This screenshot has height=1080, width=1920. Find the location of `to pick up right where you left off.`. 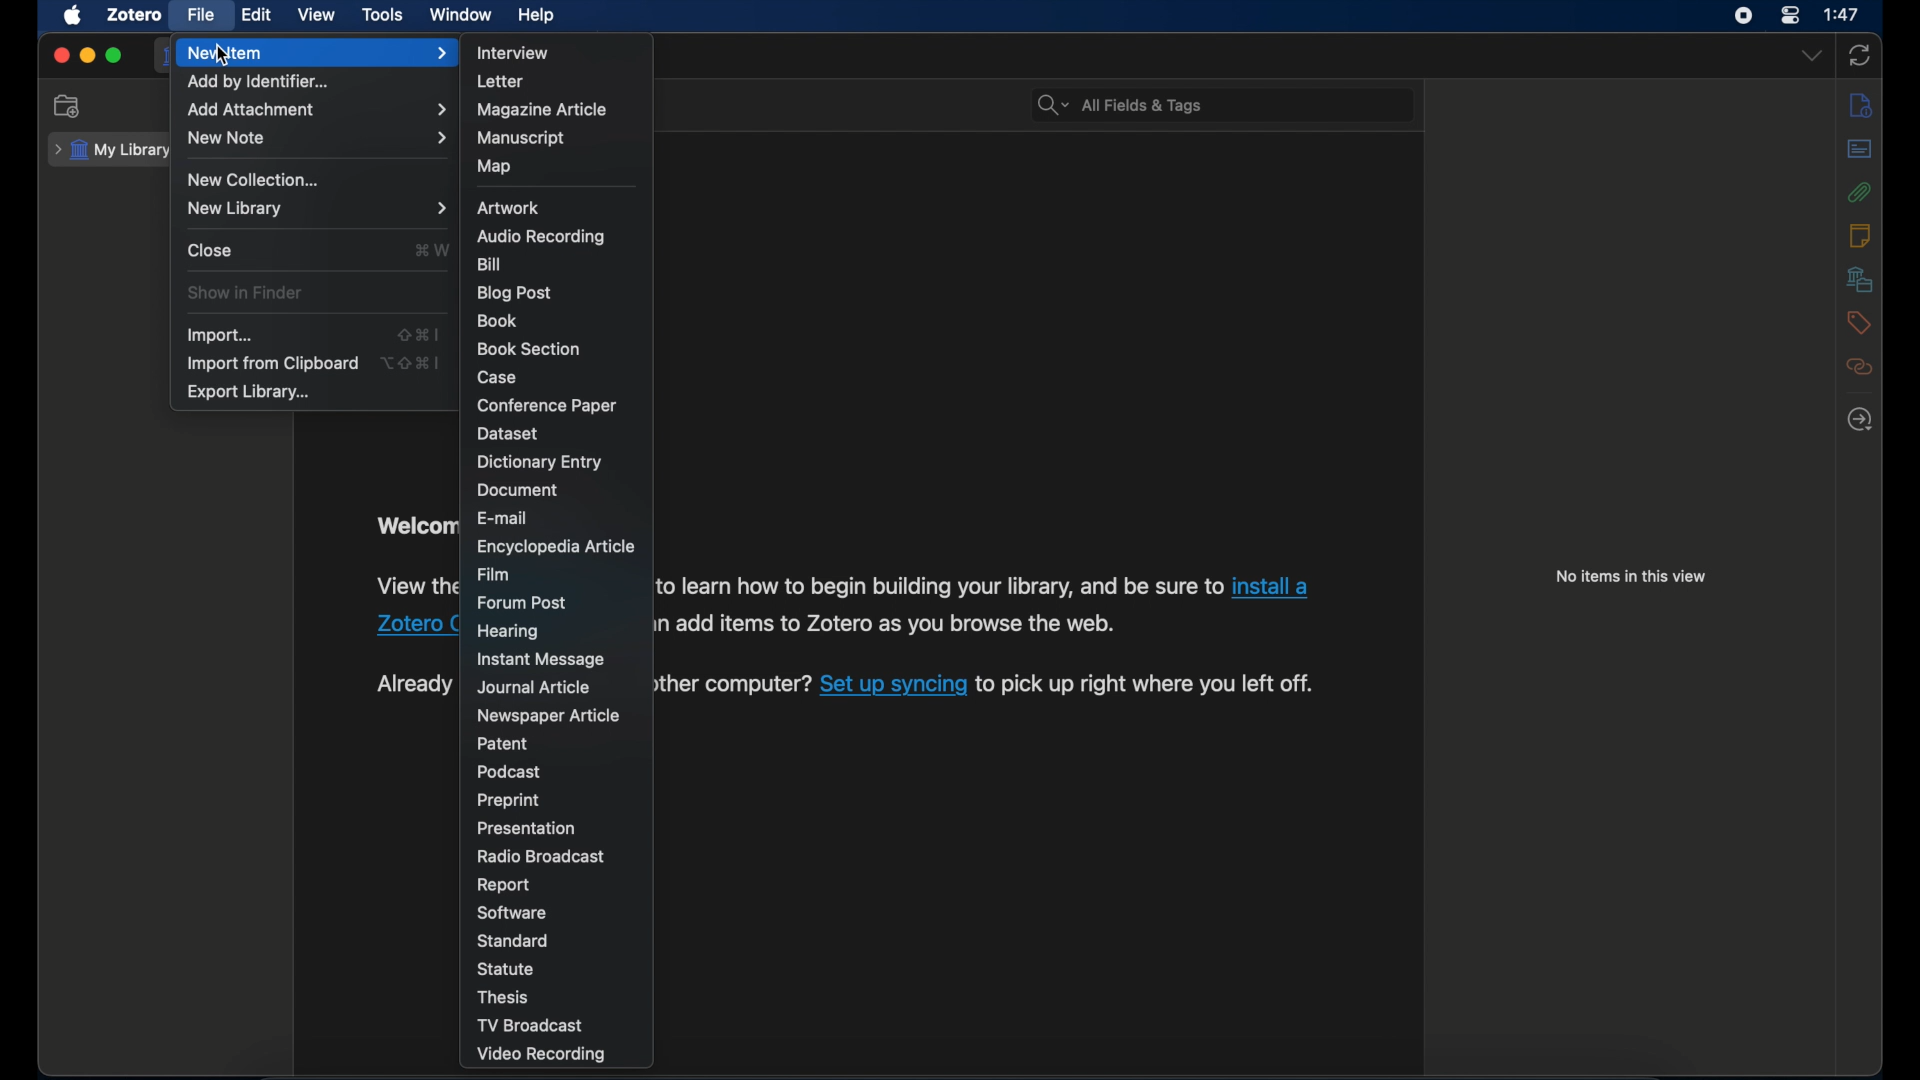

to pick up right where you left off. is located at coordinates (1146, 684).